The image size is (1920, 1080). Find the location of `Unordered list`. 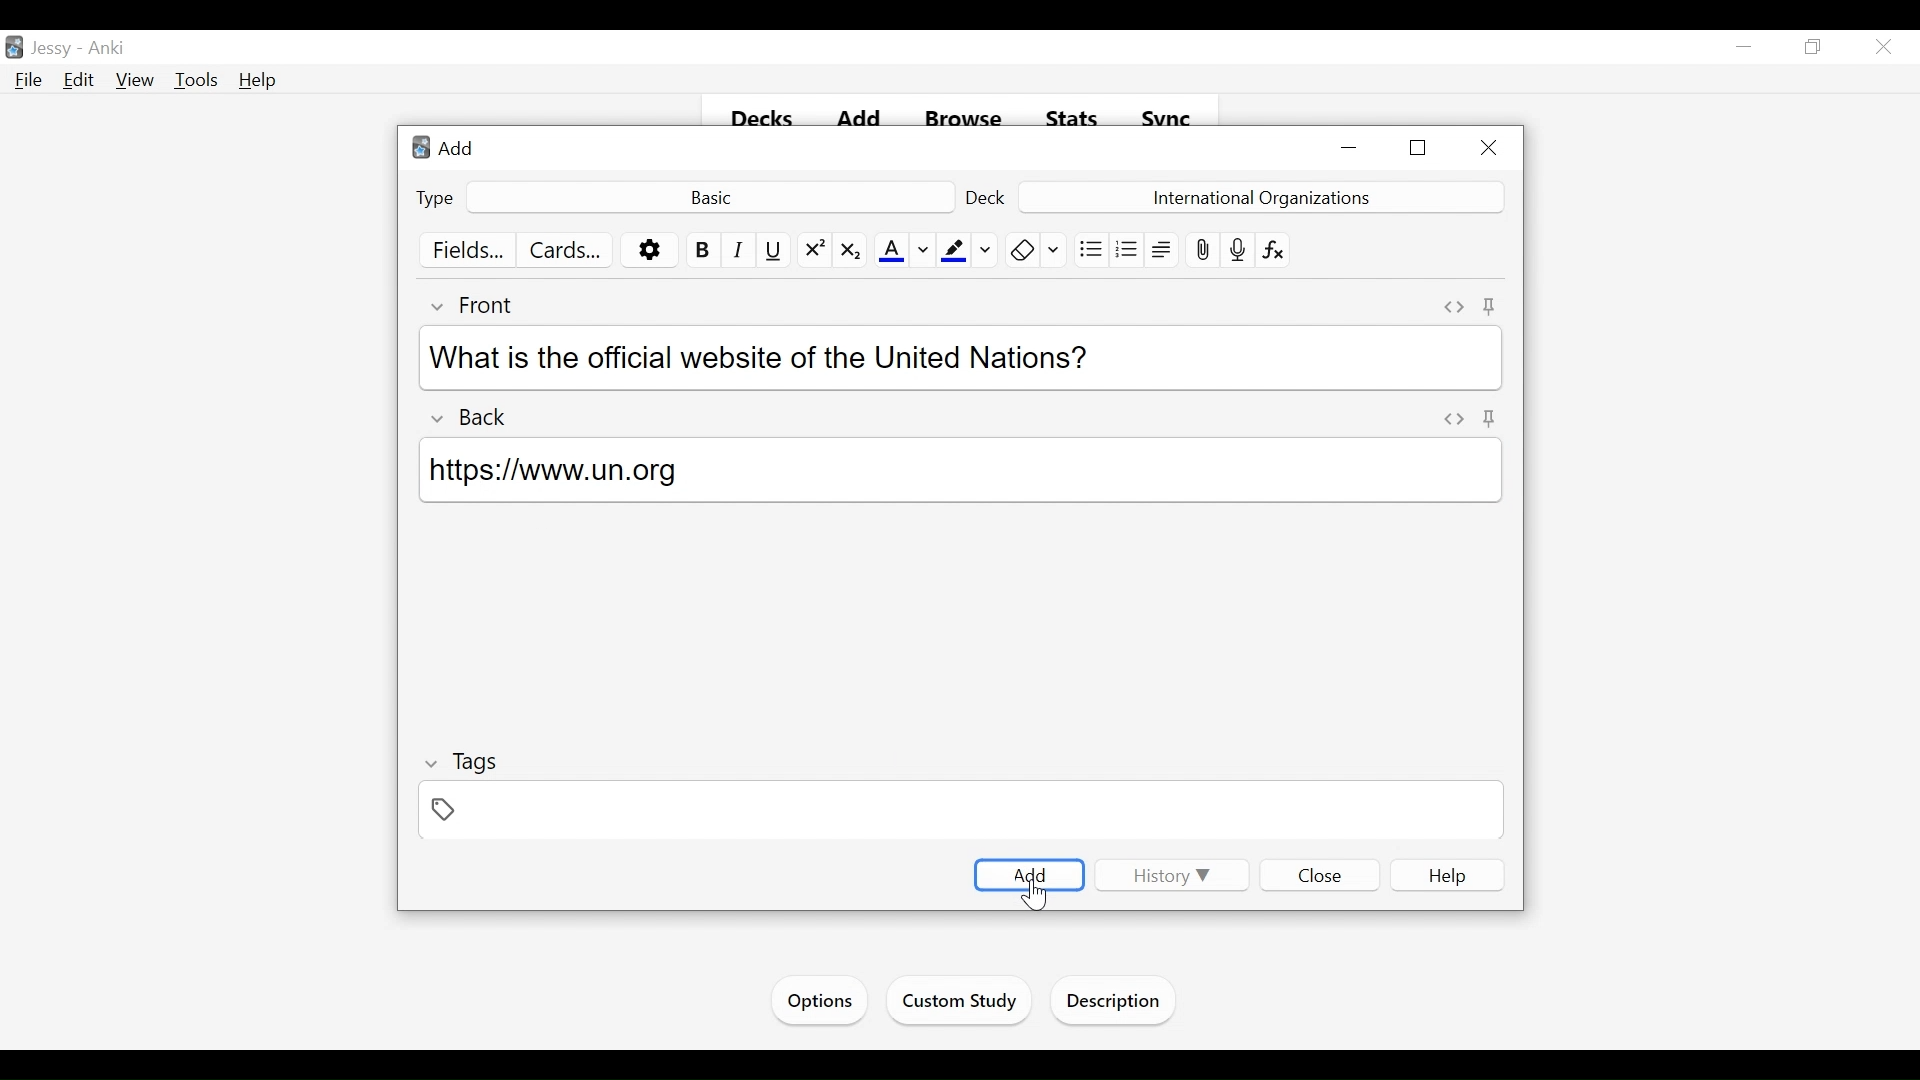

Unordered list is located at coordinates (1089, 248).